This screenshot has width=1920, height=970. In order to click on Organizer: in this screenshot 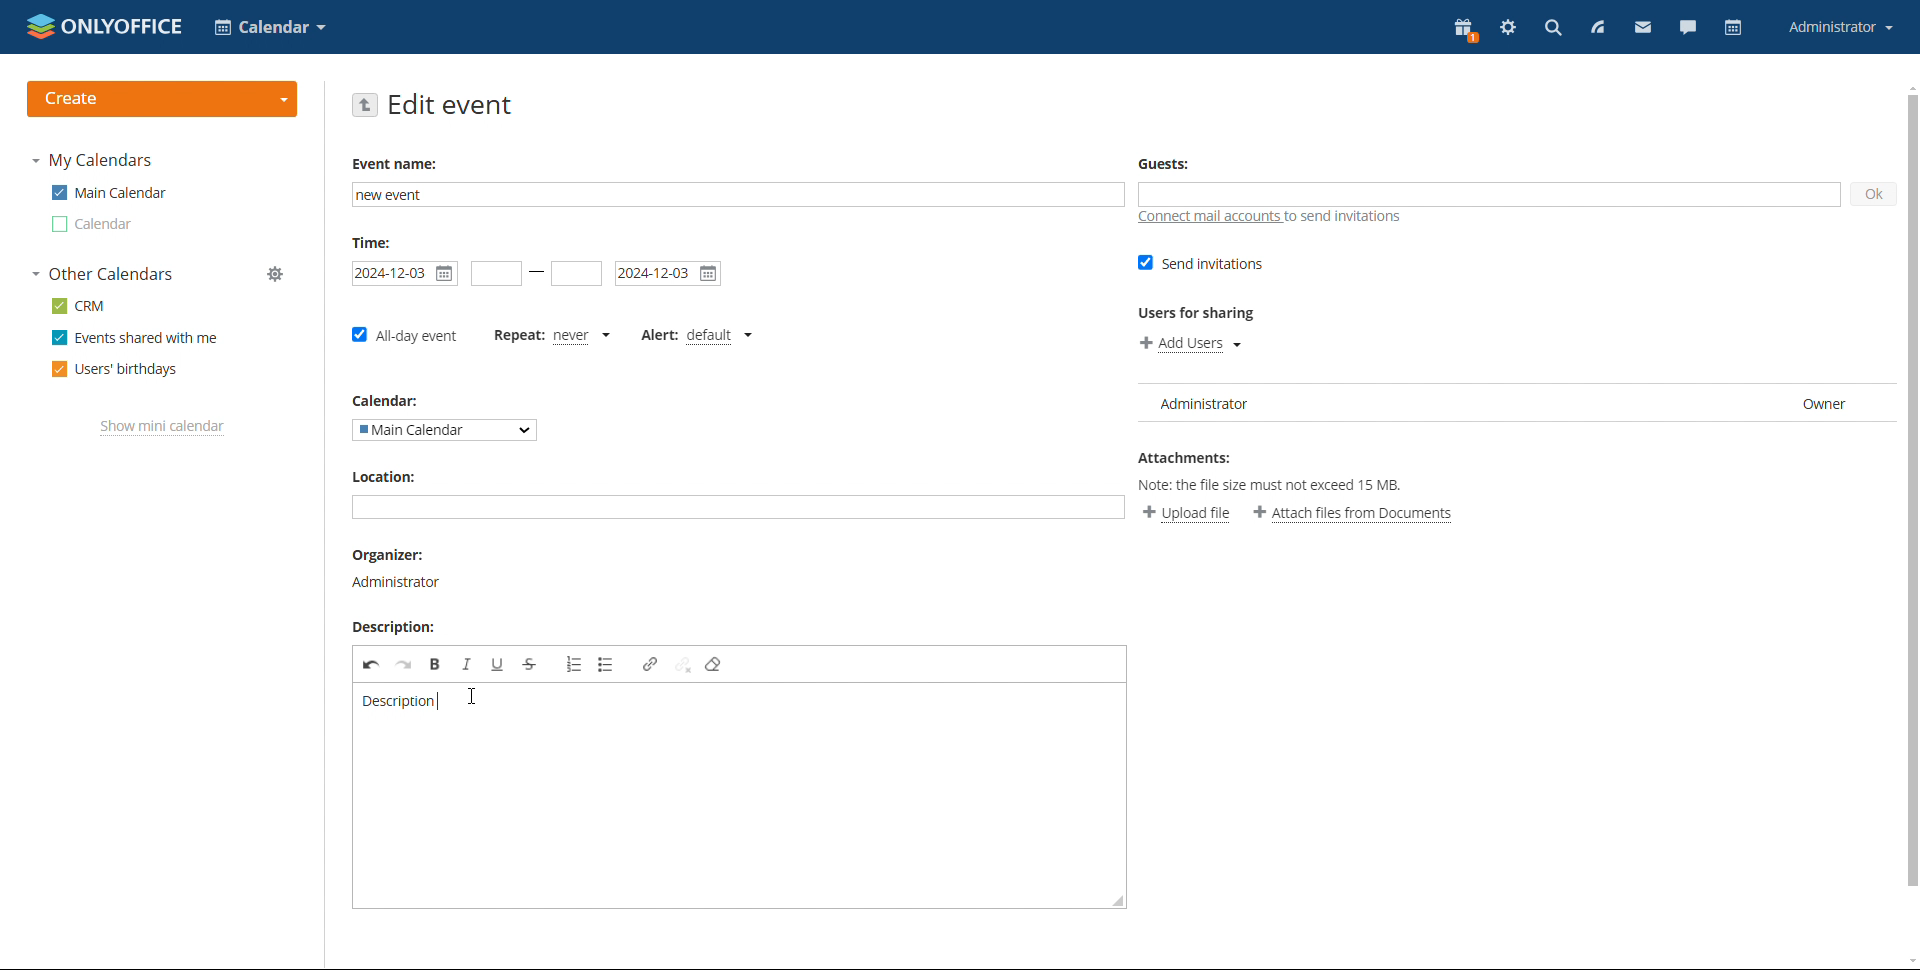, I will do `click(390, 555)`.